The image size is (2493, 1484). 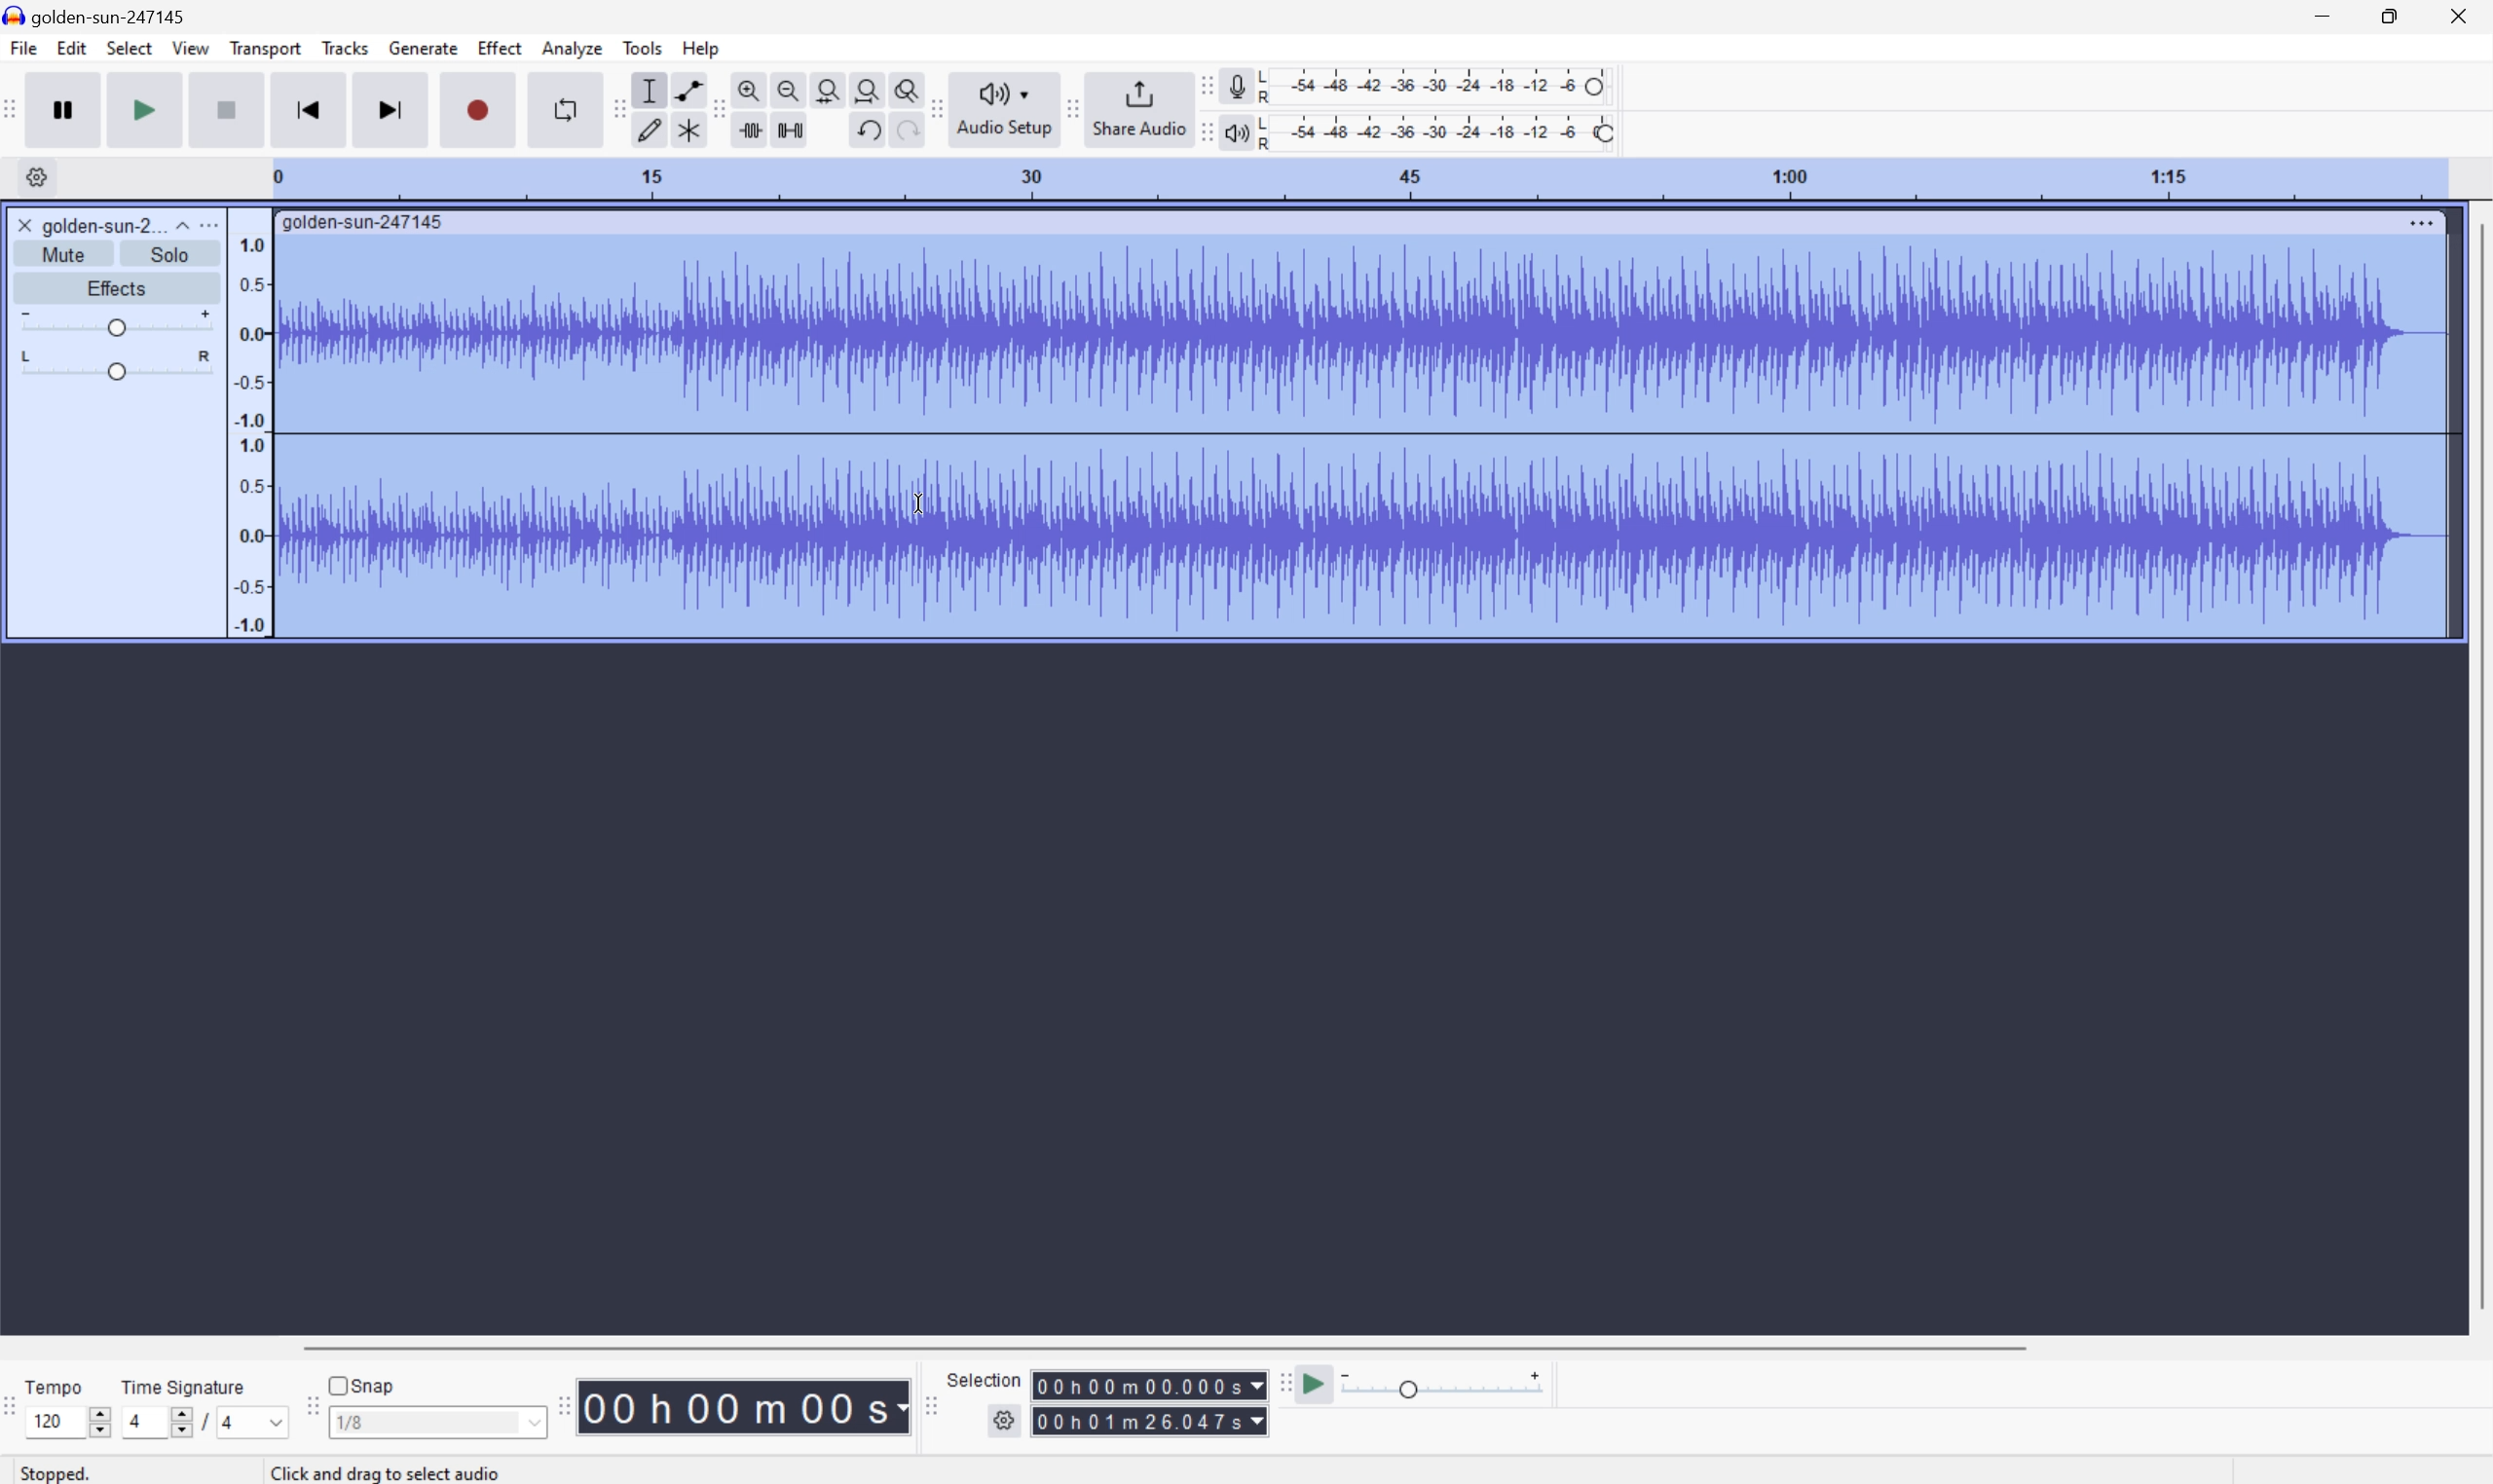 I want to click on Zoom out, so click(x=789, y=87).